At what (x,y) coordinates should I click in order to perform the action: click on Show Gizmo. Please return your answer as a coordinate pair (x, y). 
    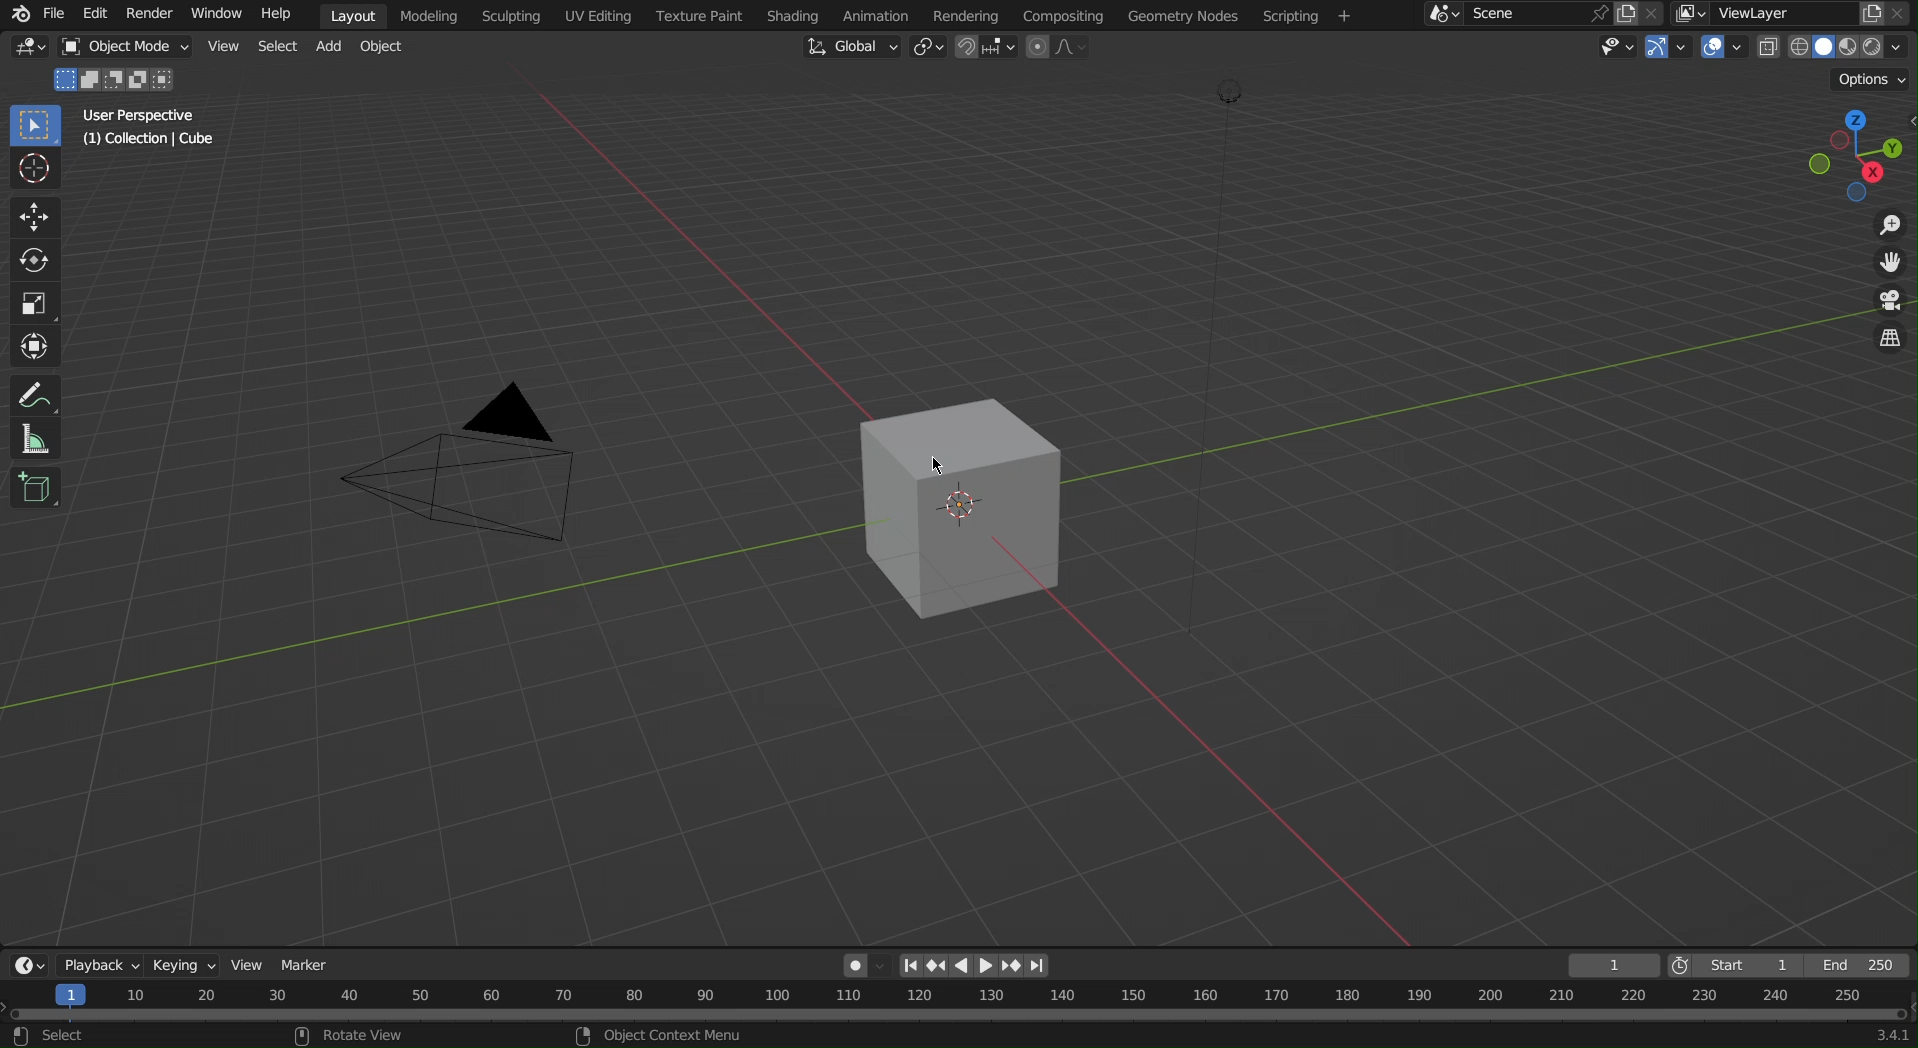
    Looking at the image, I should click on (1669, 49).